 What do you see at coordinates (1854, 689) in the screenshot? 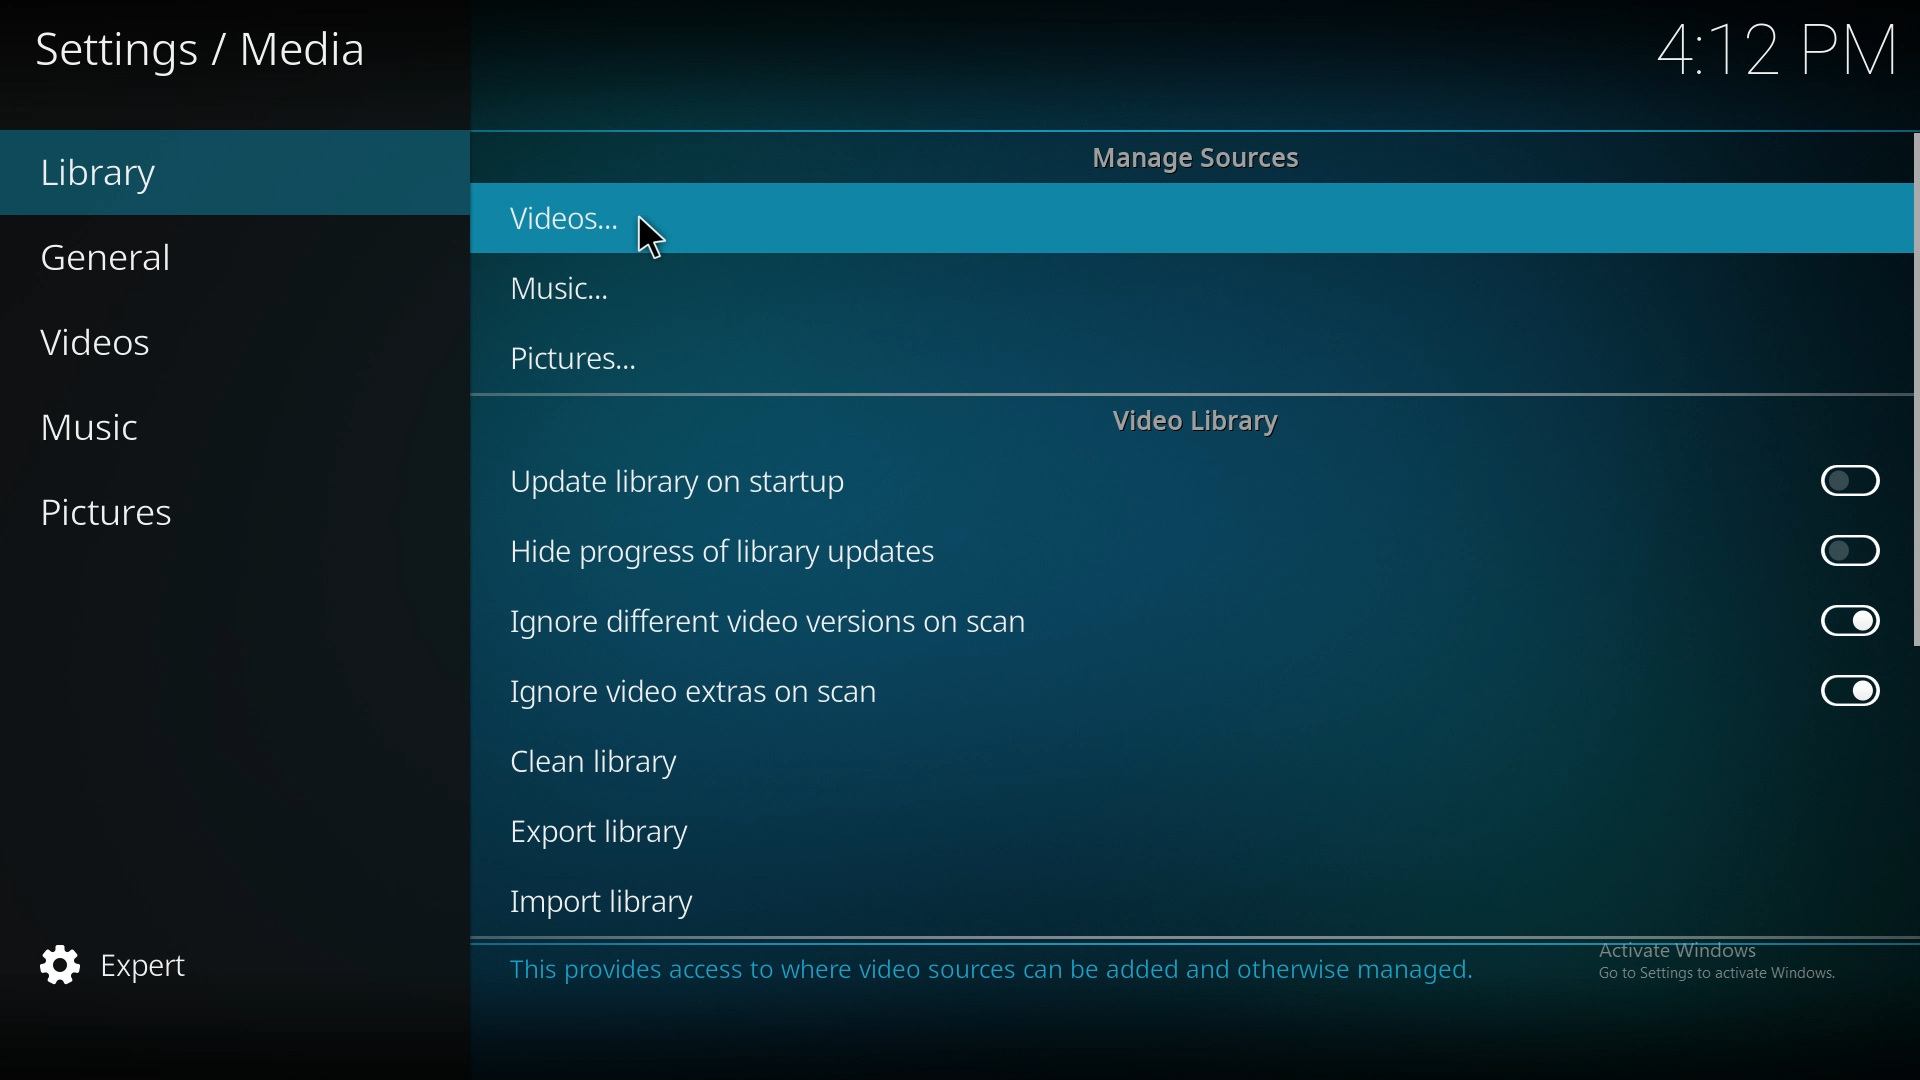
I see `off` at bounding box center [1854, 689].